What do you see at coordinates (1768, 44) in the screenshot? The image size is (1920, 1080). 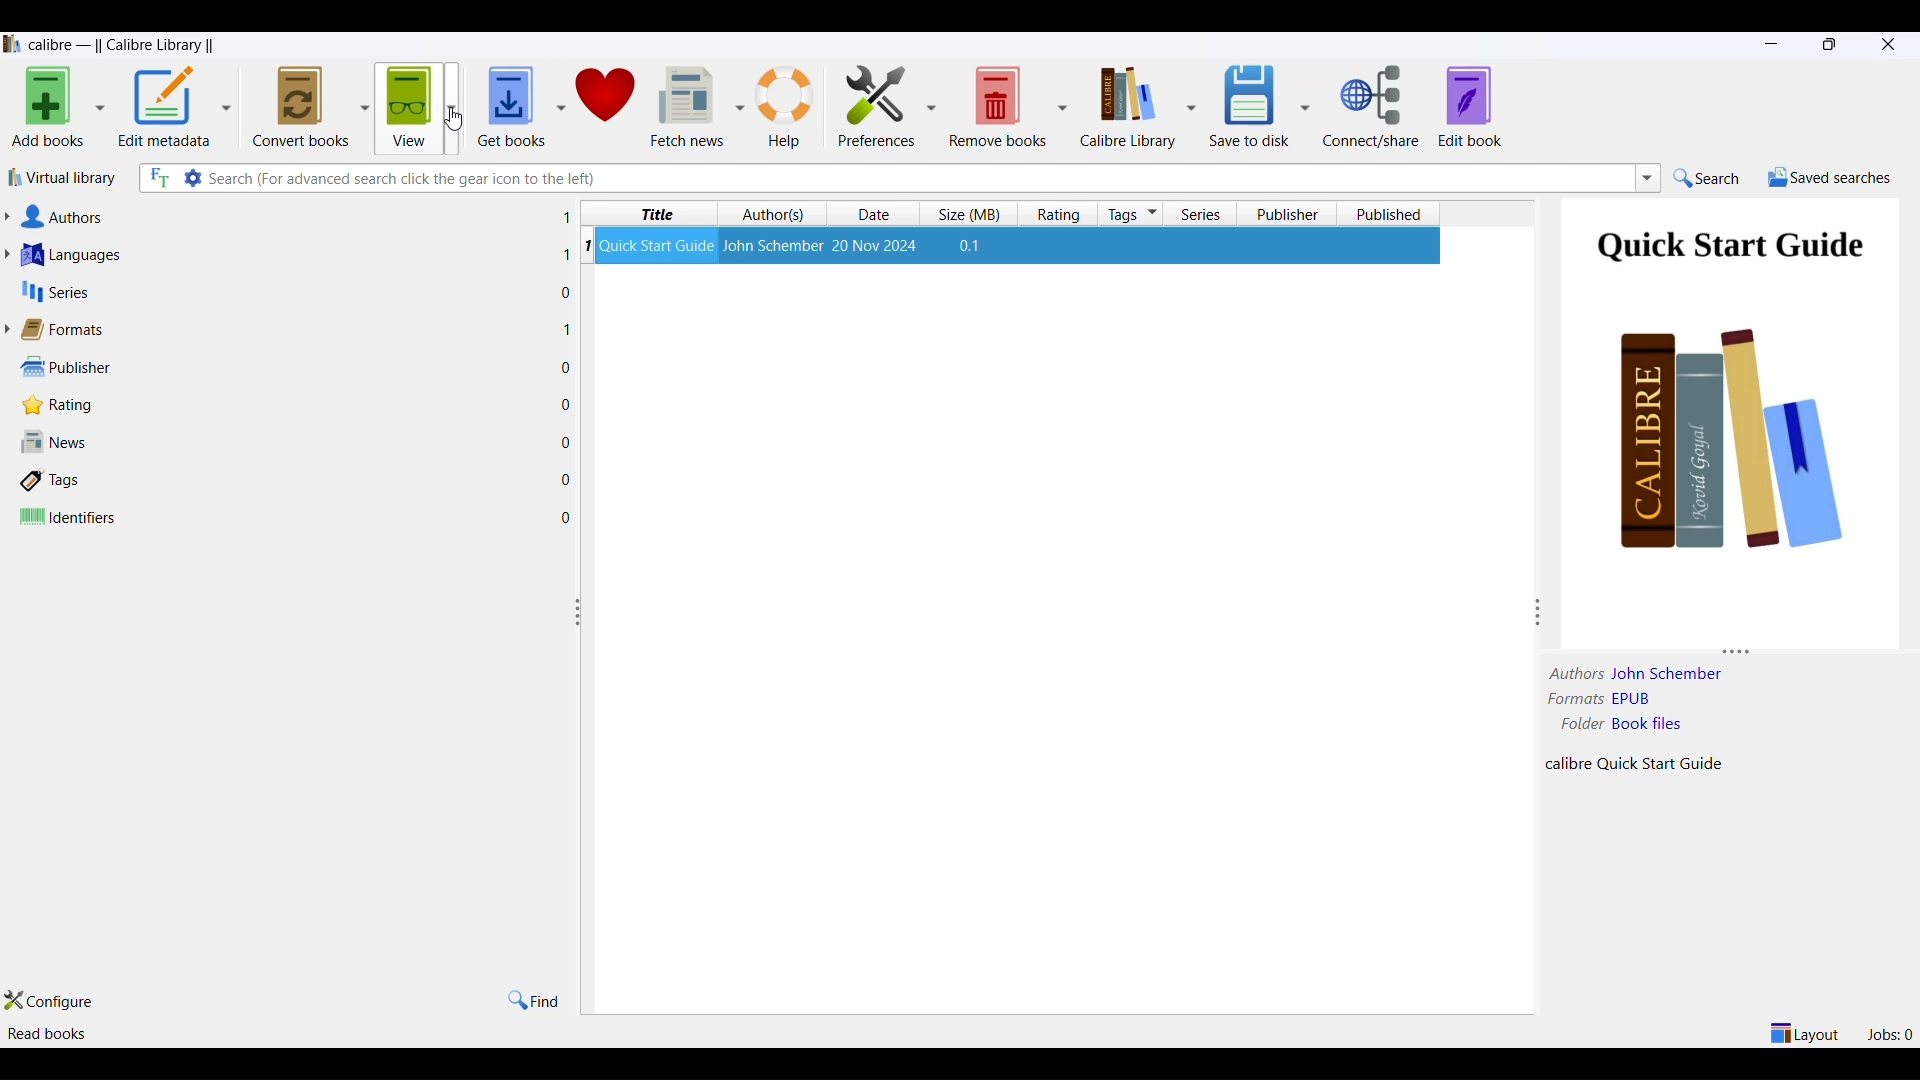 I see `minimize` at bounding box center [1768, 44].